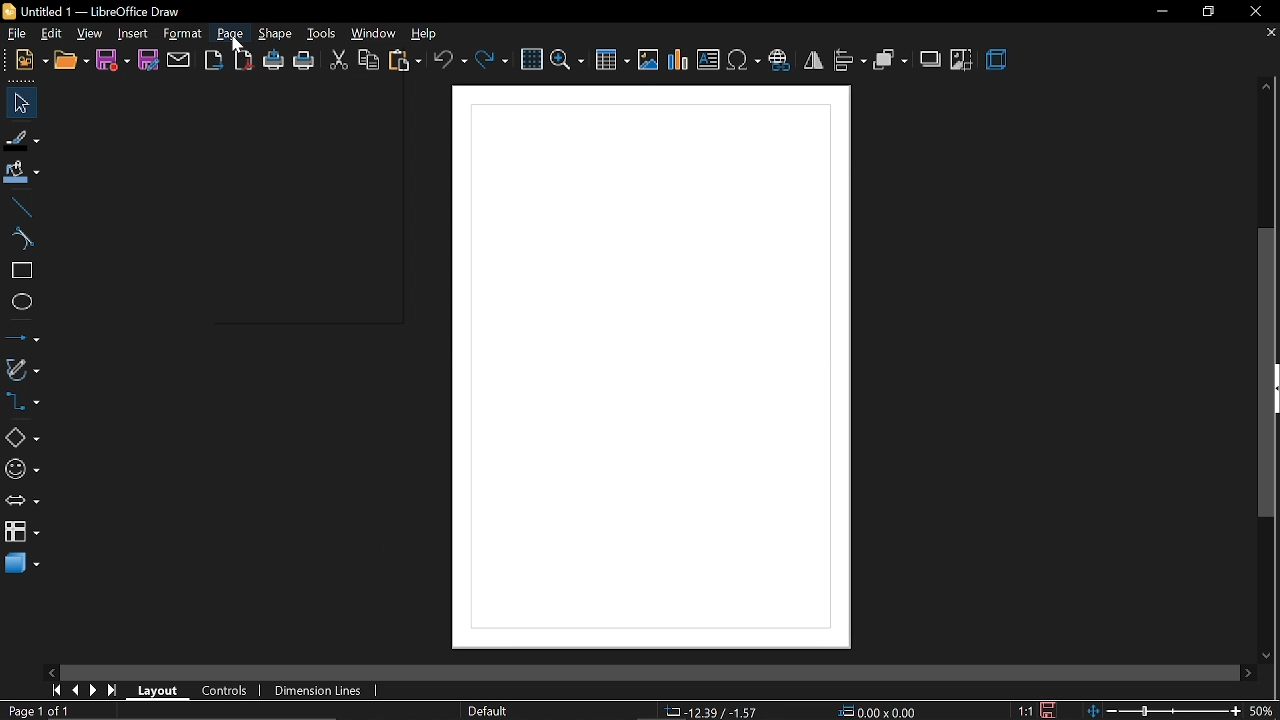 This screenshot has width=1280, height=720. Describe the element at coordinates (22, 439) in the screenshot. I see `basic shapes` at that location.